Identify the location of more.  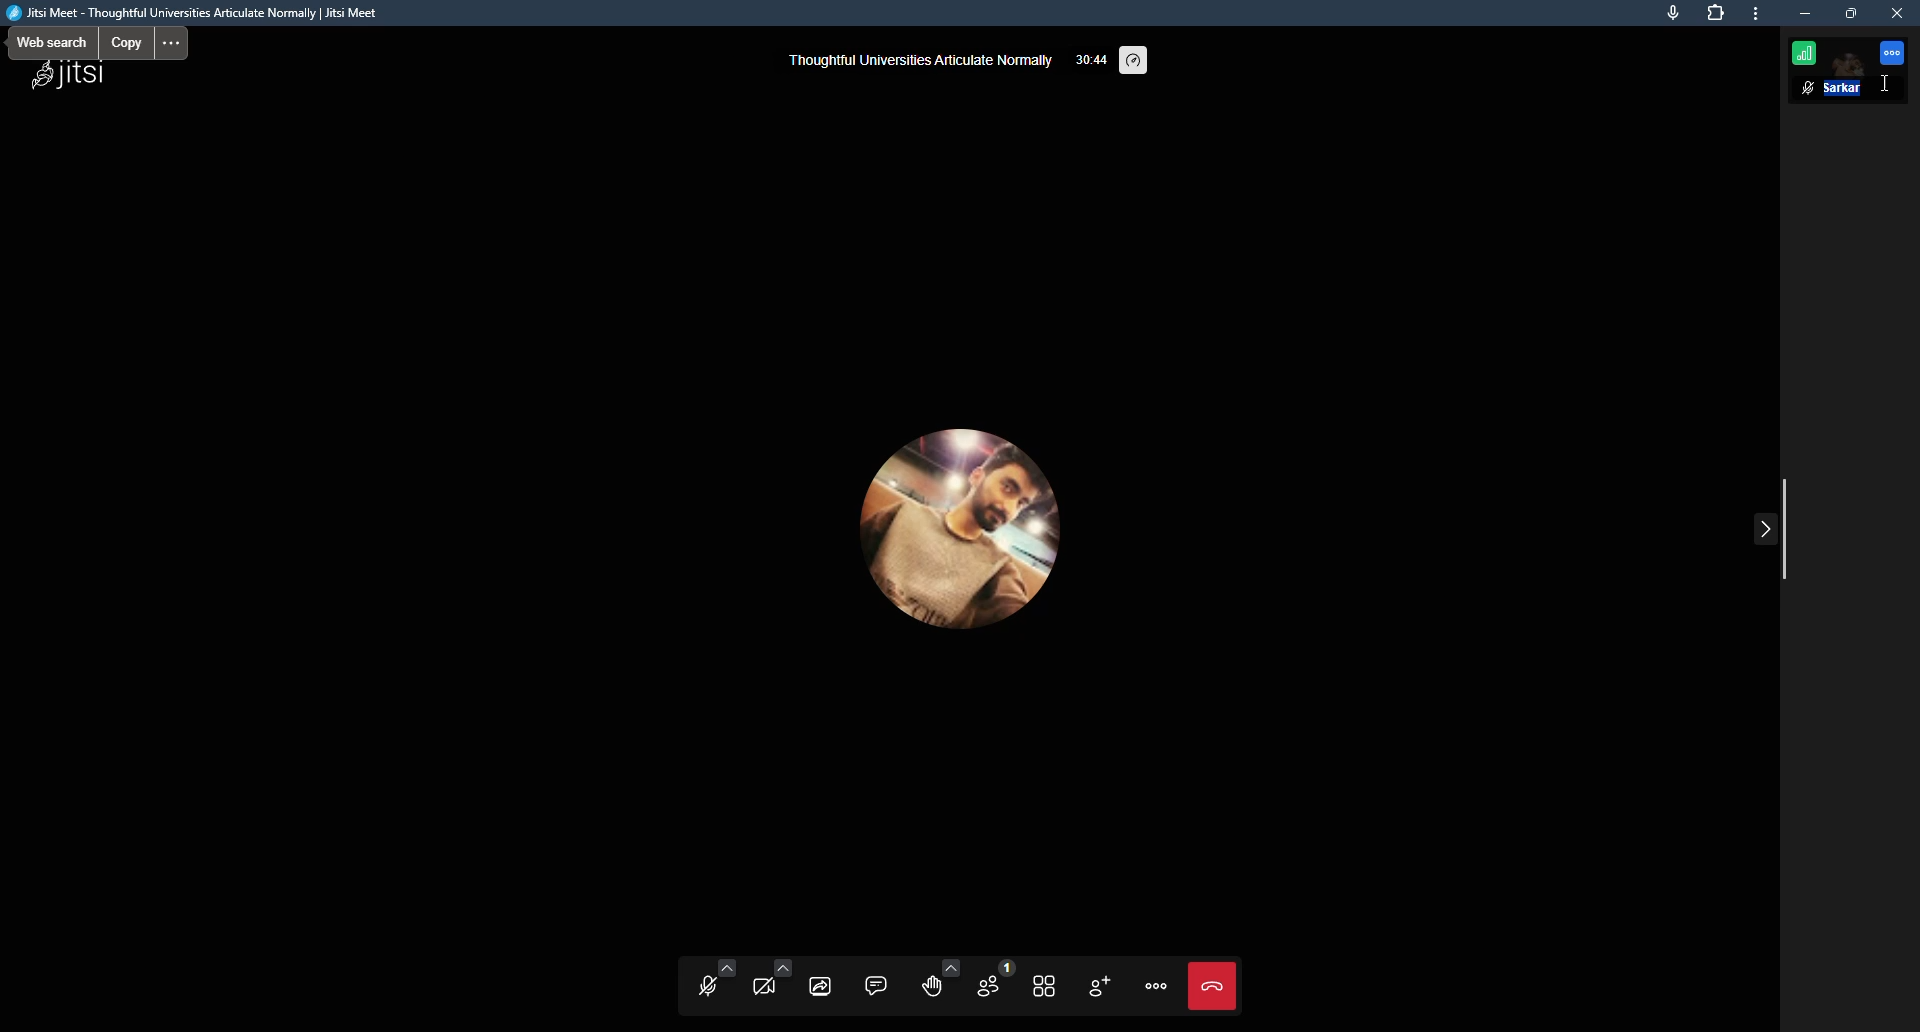
(1891, 52).